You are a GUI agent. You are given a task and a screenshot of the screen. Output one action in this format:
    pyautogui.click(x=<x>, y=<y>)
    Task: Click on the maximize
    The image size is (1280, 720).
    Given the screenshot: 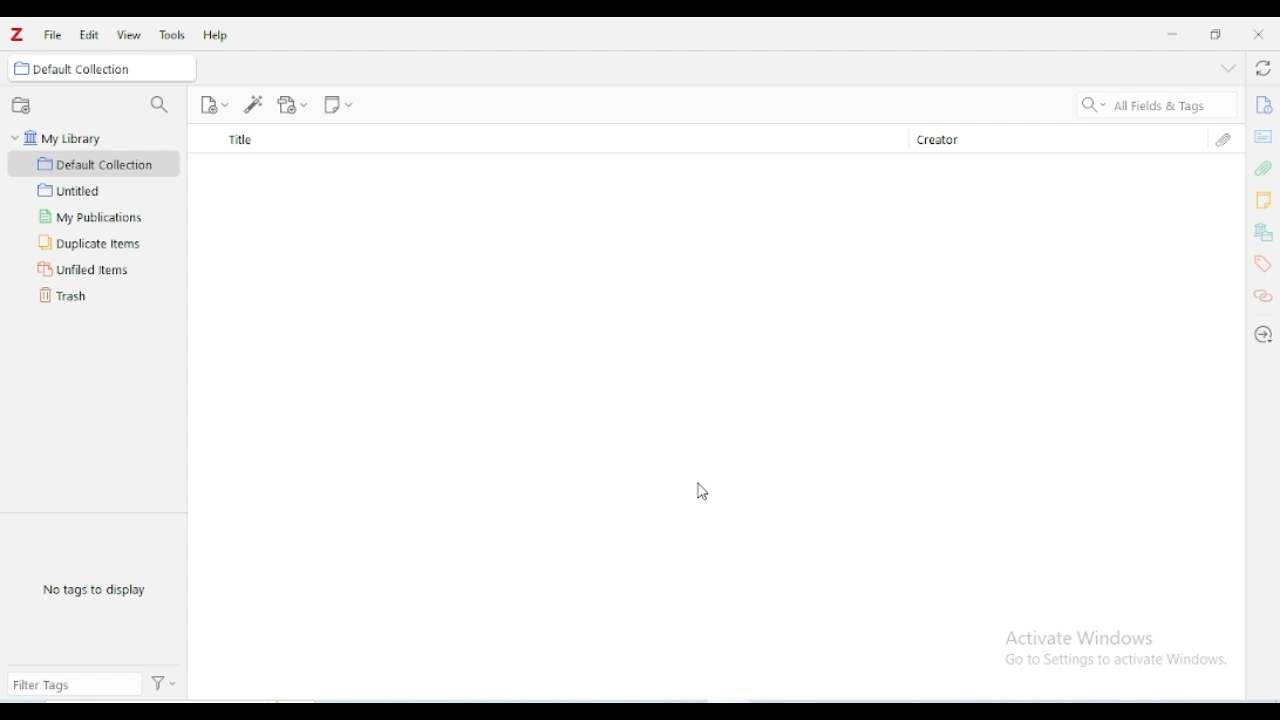 What is the action you would take?
    pyautogui.click(x=1216, y=34)
    